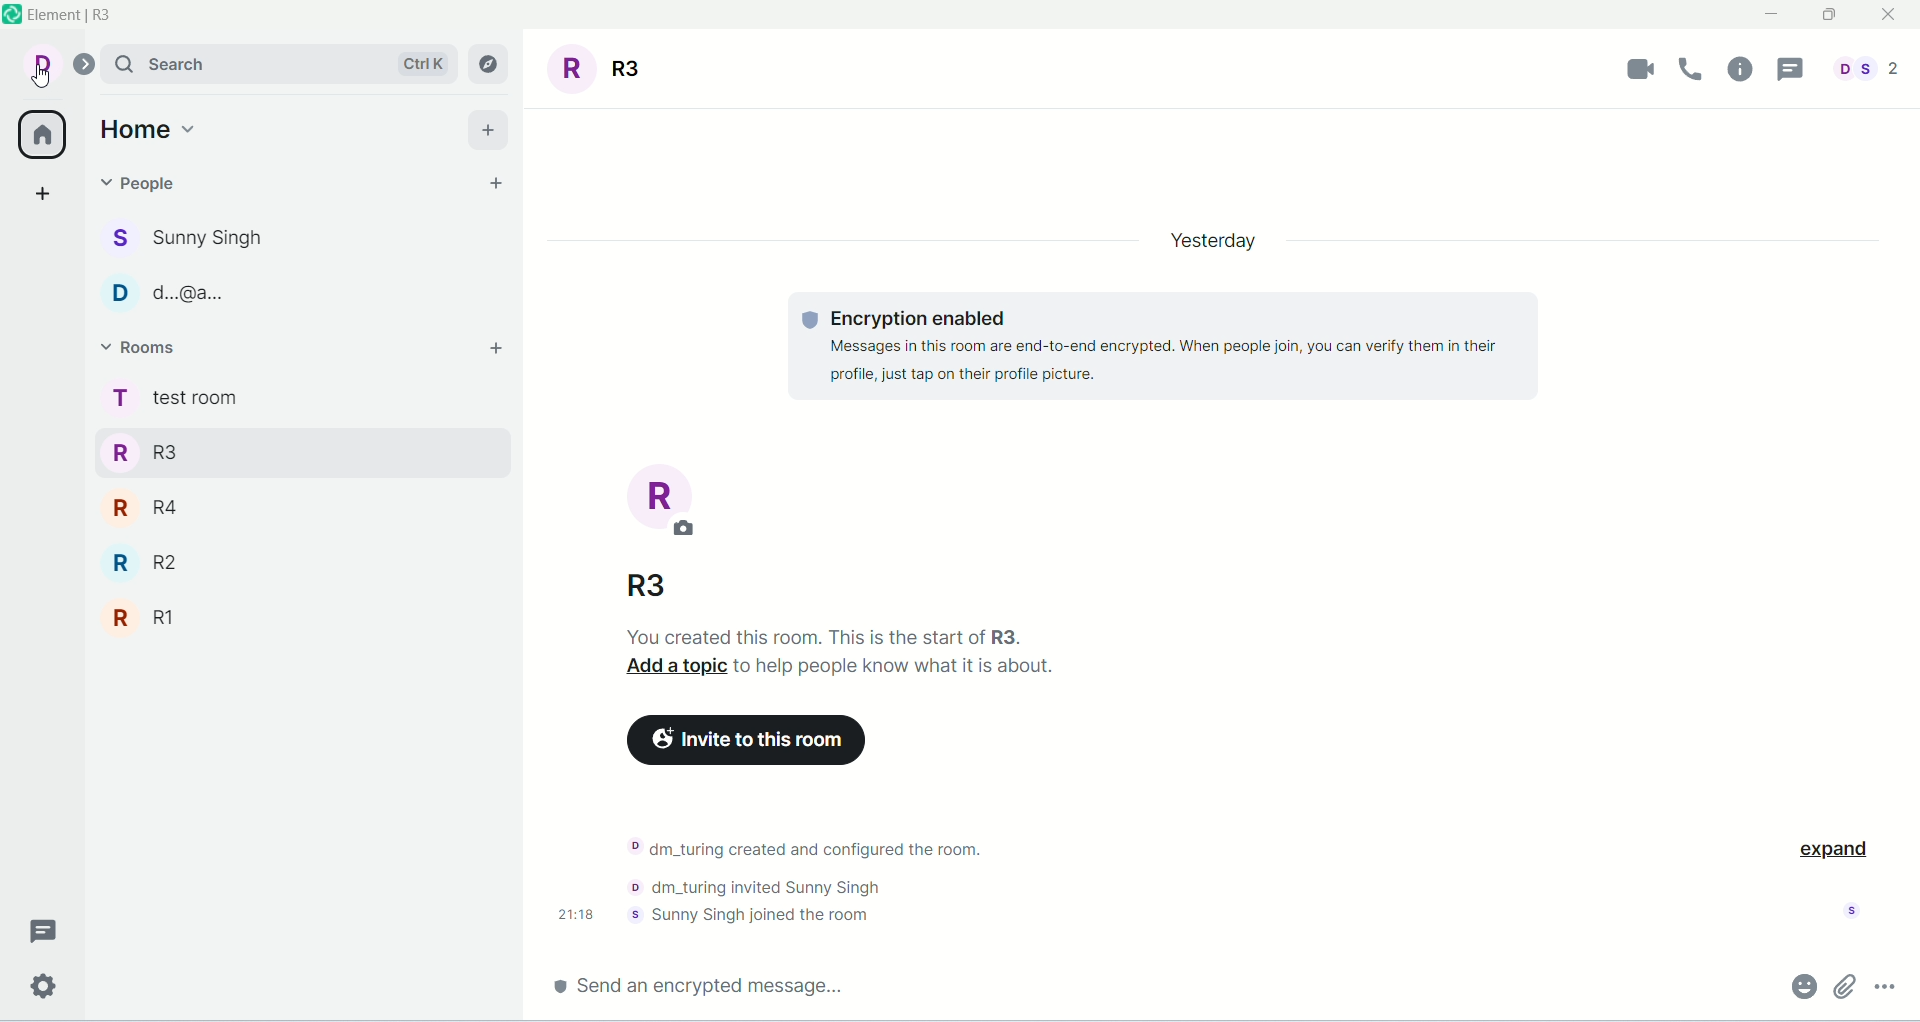 Image resolution: width=1920 pixels, height=1022 pixels. Describe the element at coordinates (187, 241) in the screenshot. I see `people` at that location.